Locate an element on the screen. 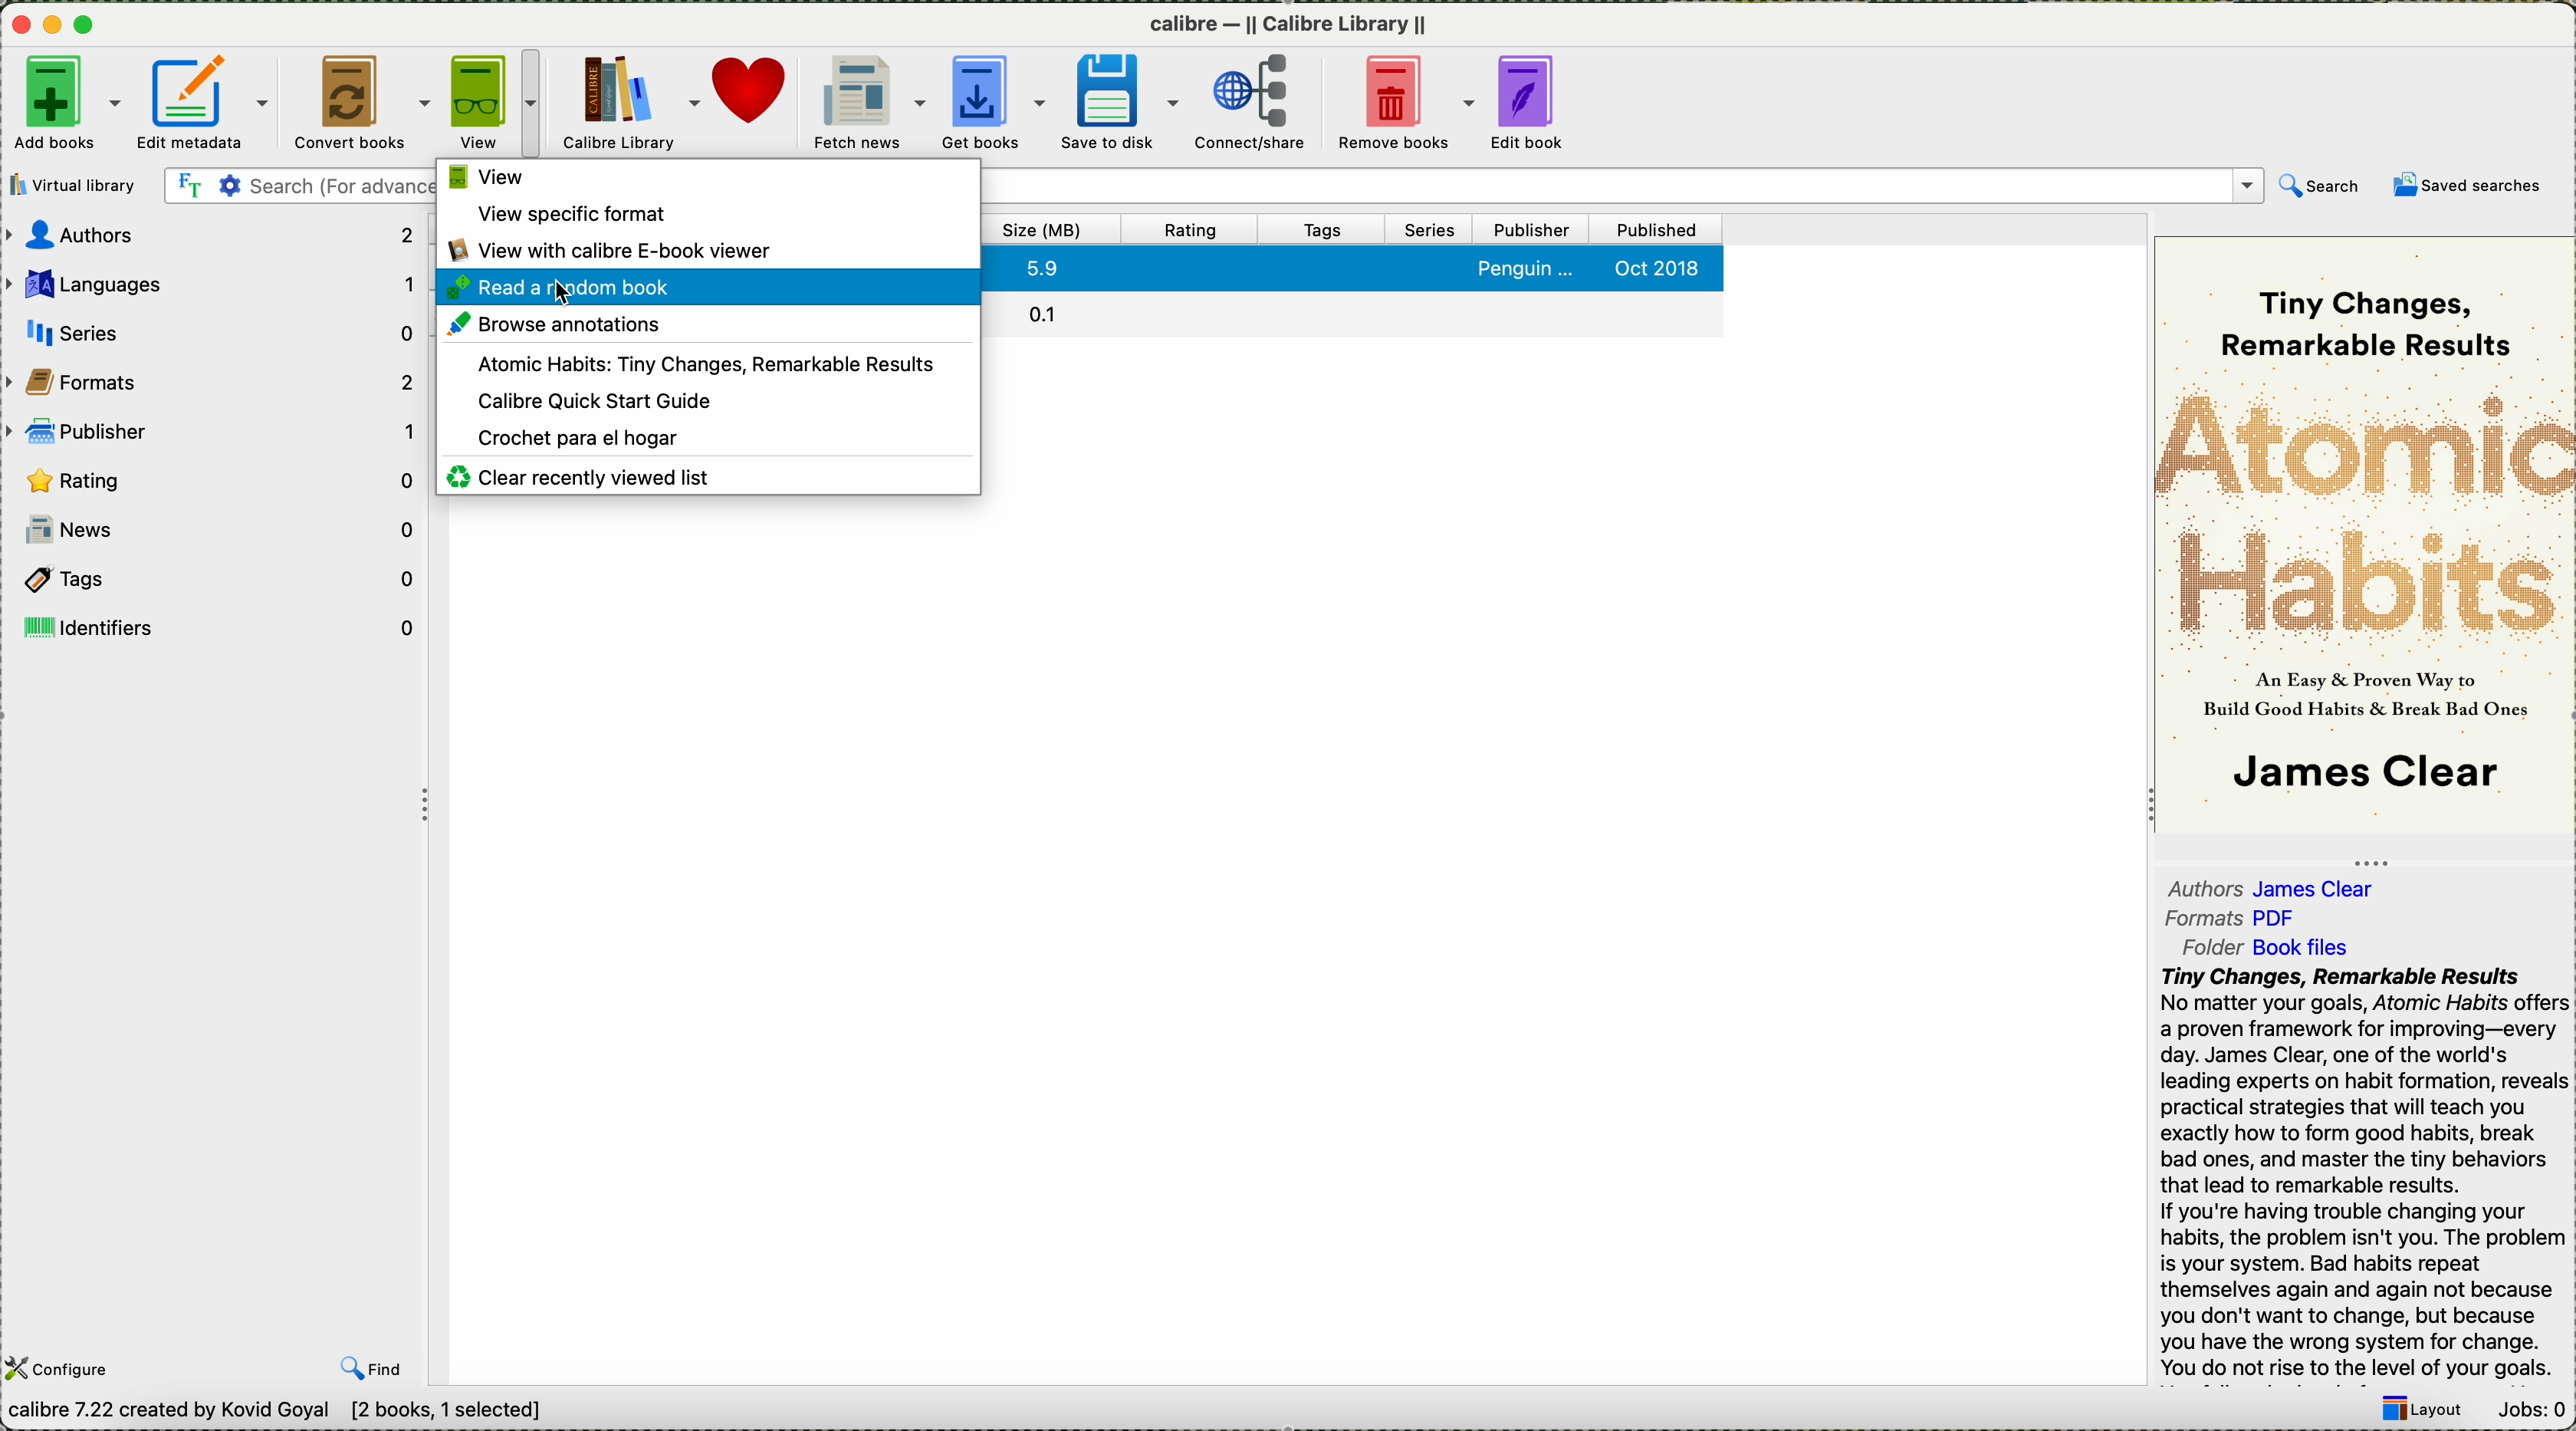 The image size is (2576, 1431). fetch news is located at coordinates (866, 102).